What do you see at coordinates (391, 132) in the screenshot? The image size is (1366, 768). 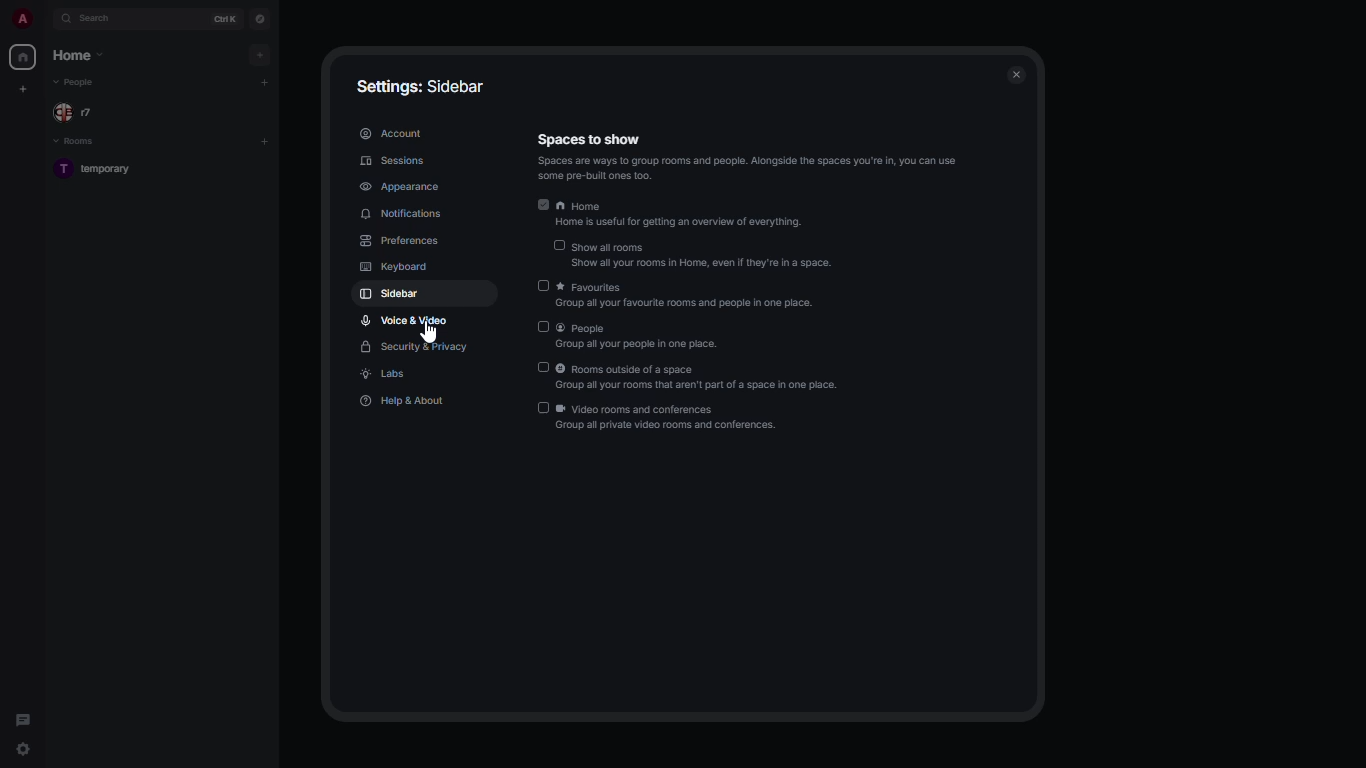 I see `account` at bounding box center [391, 132].